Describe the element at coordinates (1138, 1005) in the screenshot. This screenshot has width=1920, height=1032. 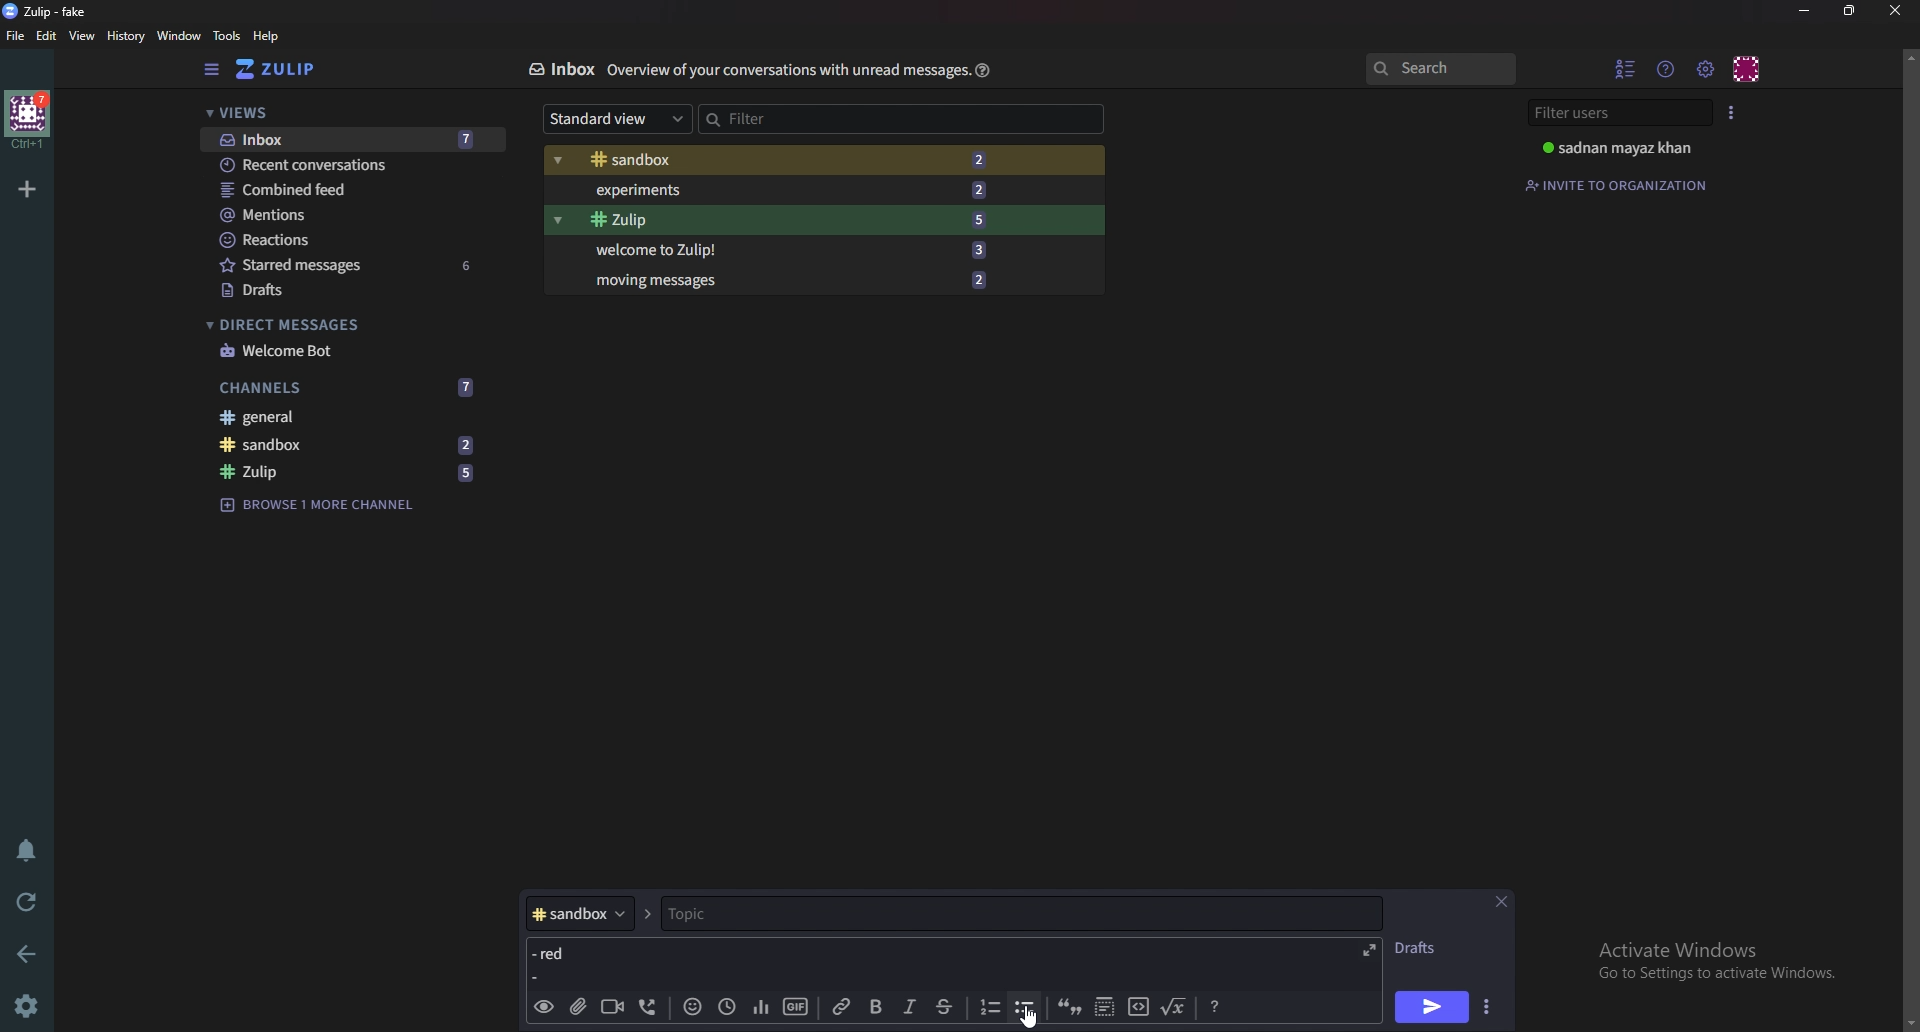
I see `code` at that location.